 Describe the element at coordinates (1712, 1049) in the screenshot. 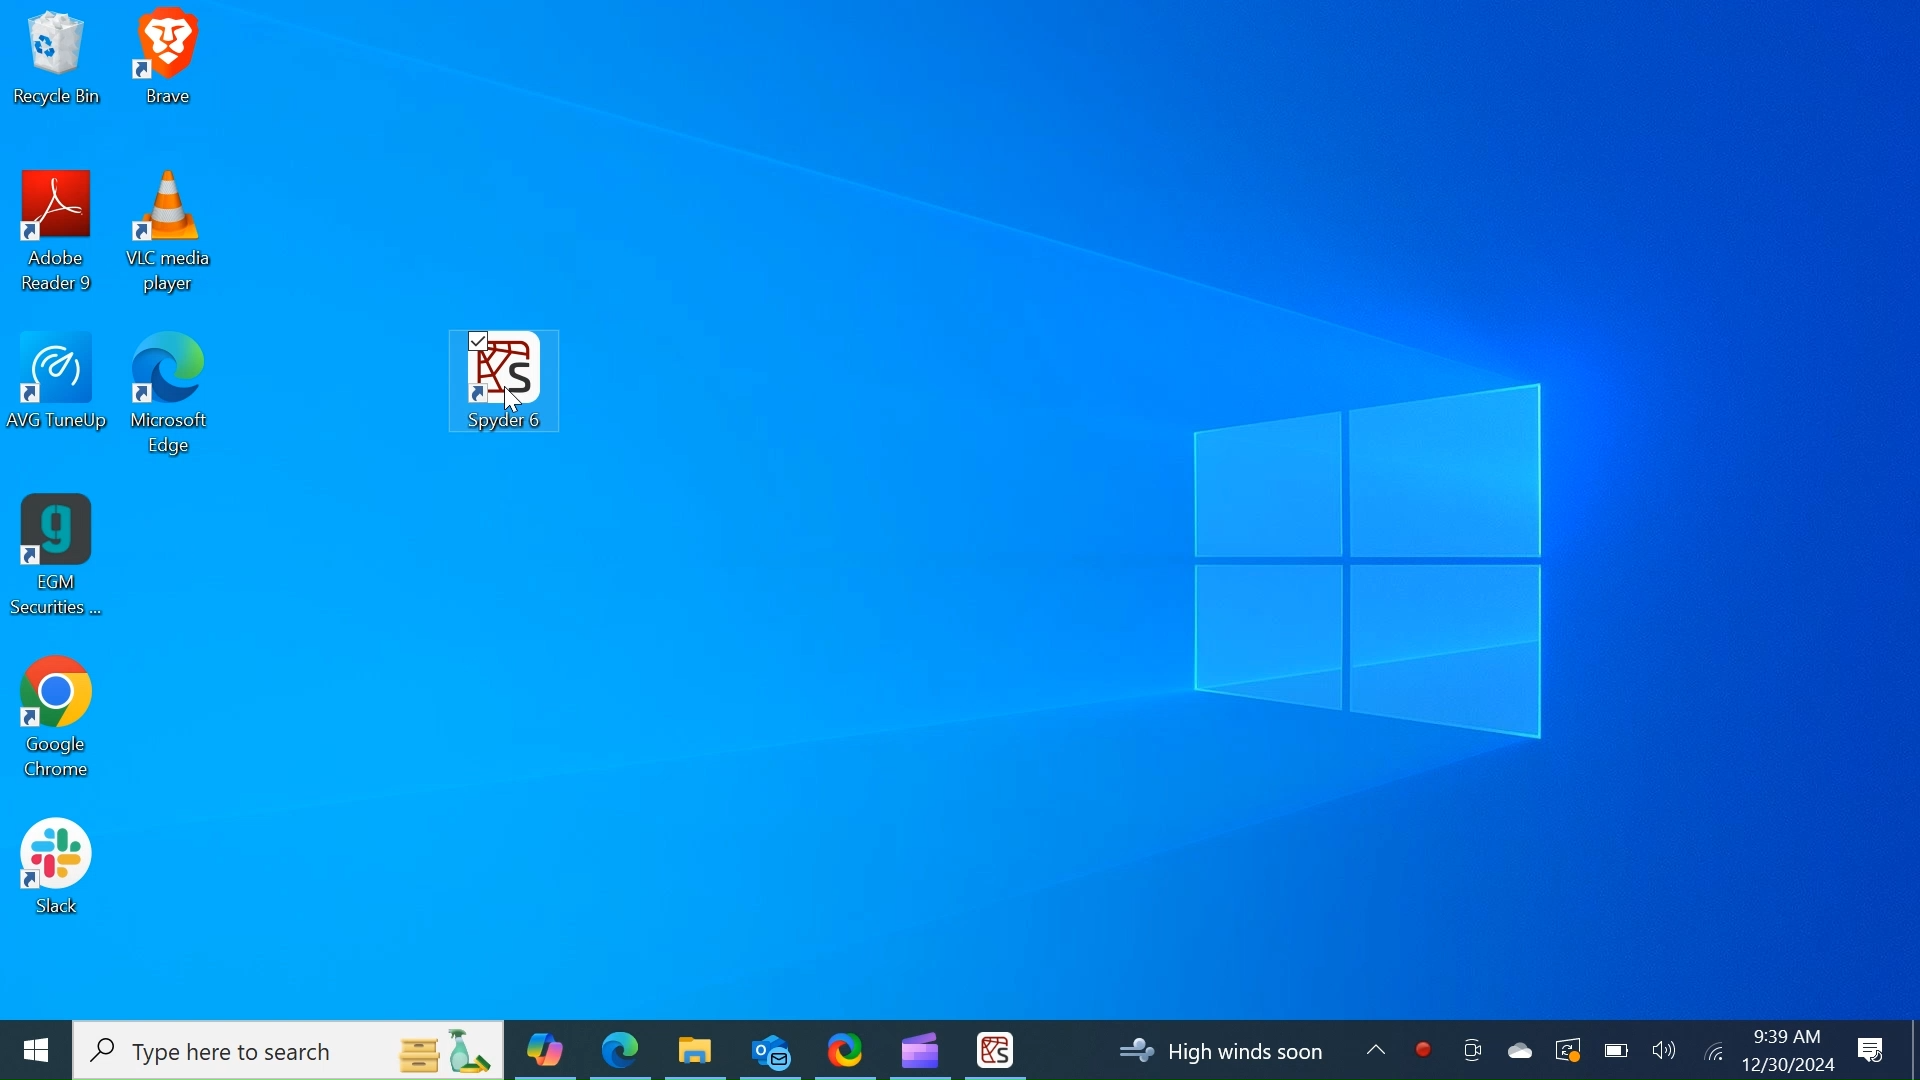

I see `Internet Connectivity` at that location.